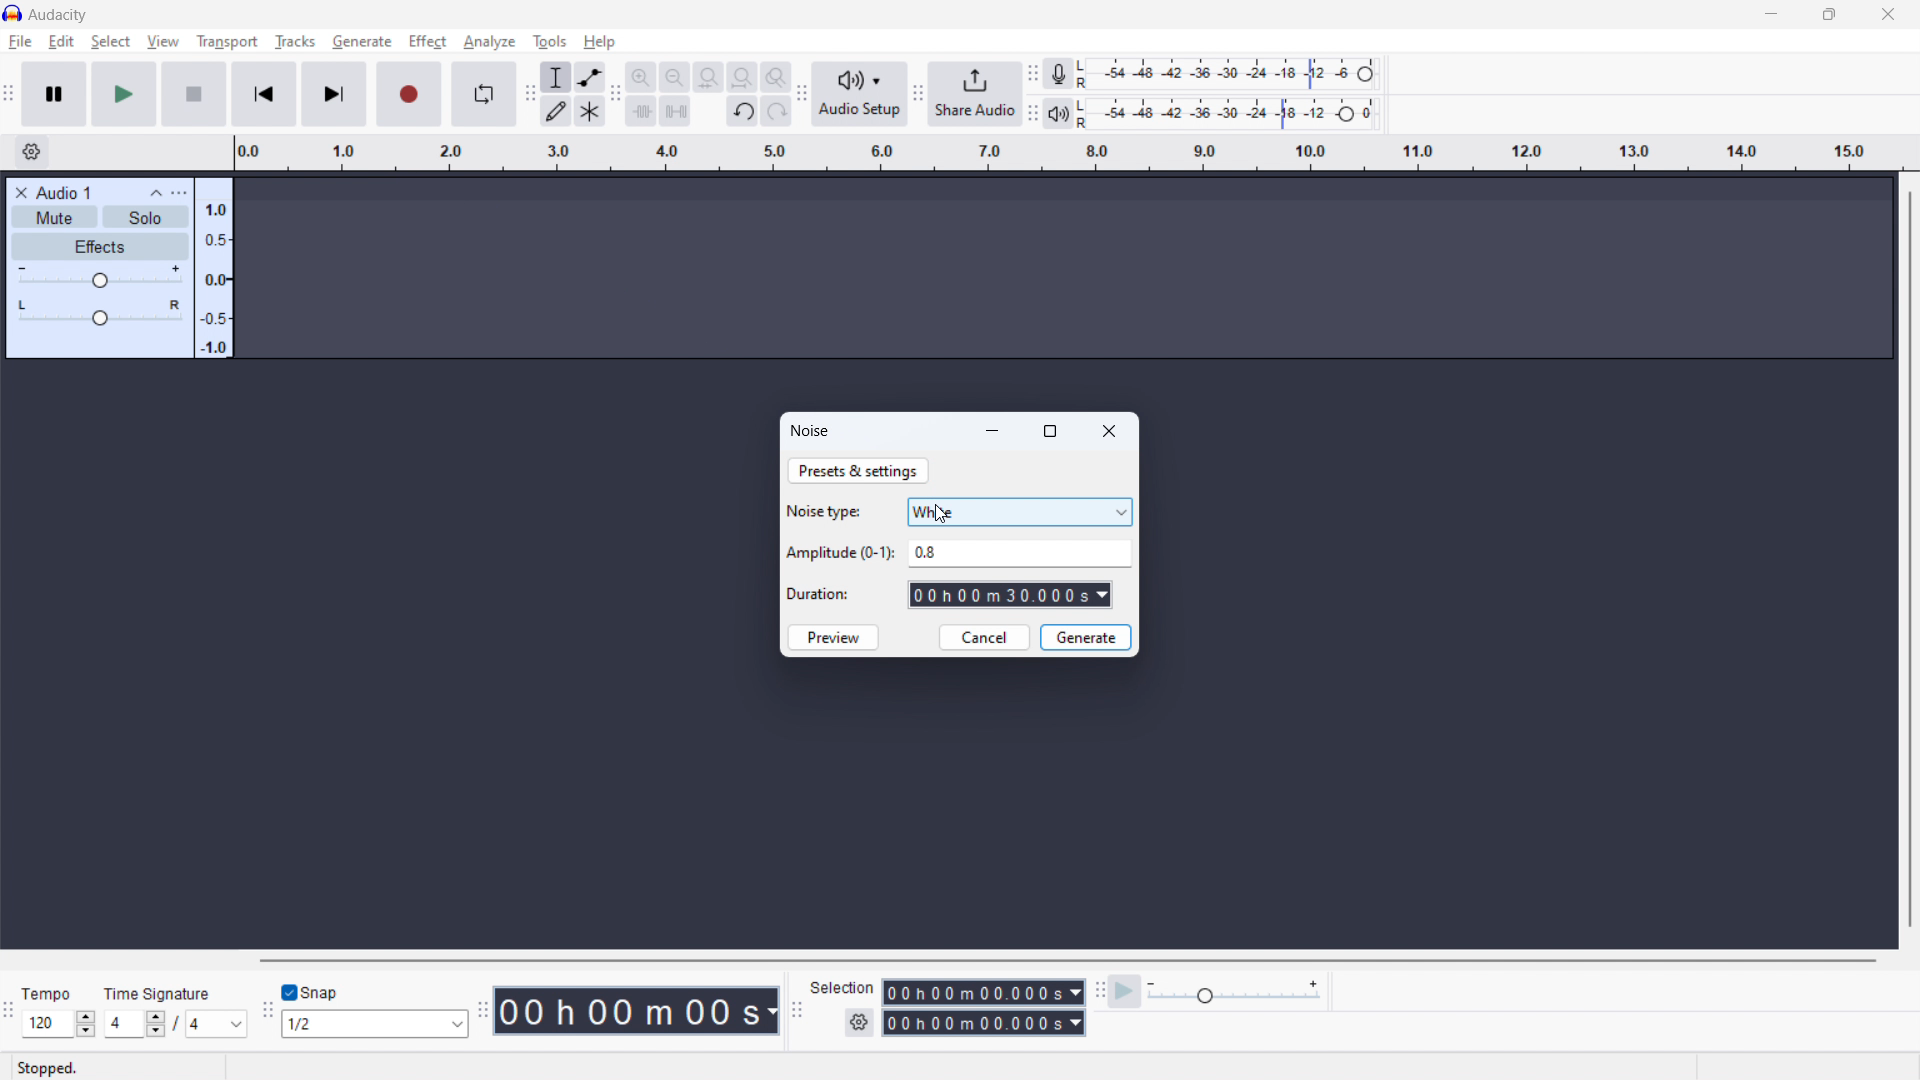 This screenshot has height=1080, width=1920. What do you see at coordinates (1125, 991) in the screenshot?
I see `play at speed` at bounding box center [1125, 991].